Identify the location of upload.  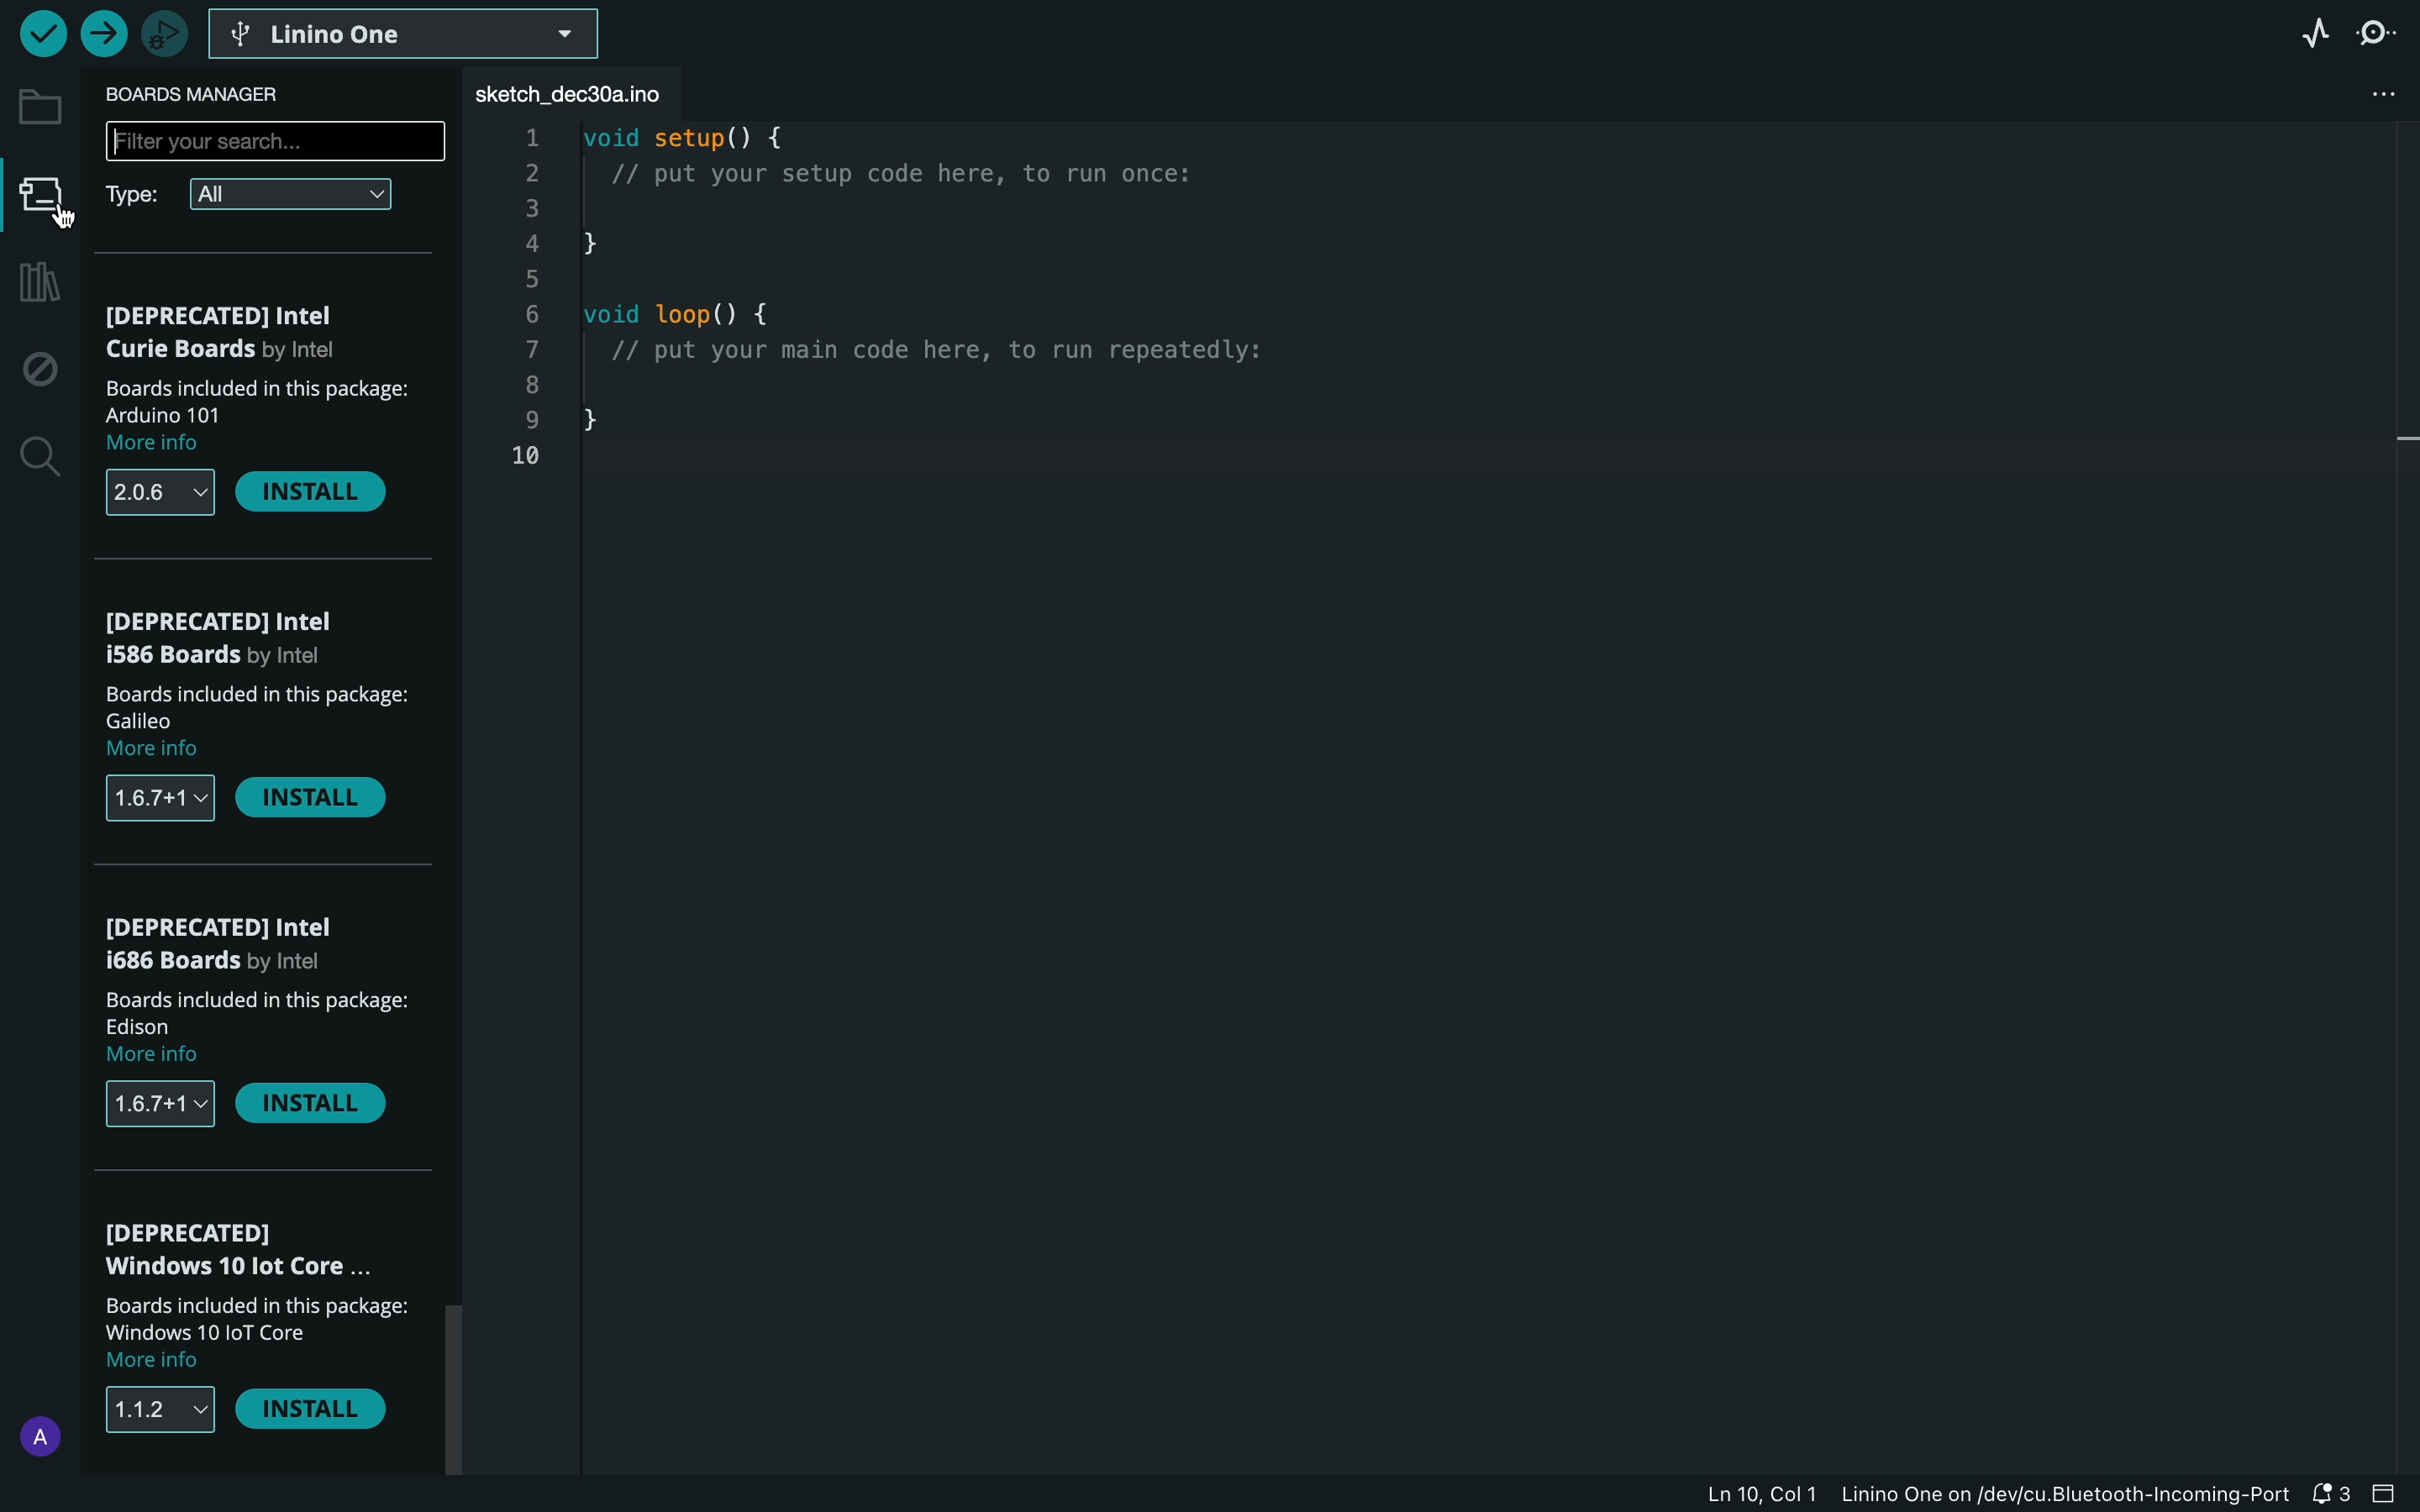
(102, 33).